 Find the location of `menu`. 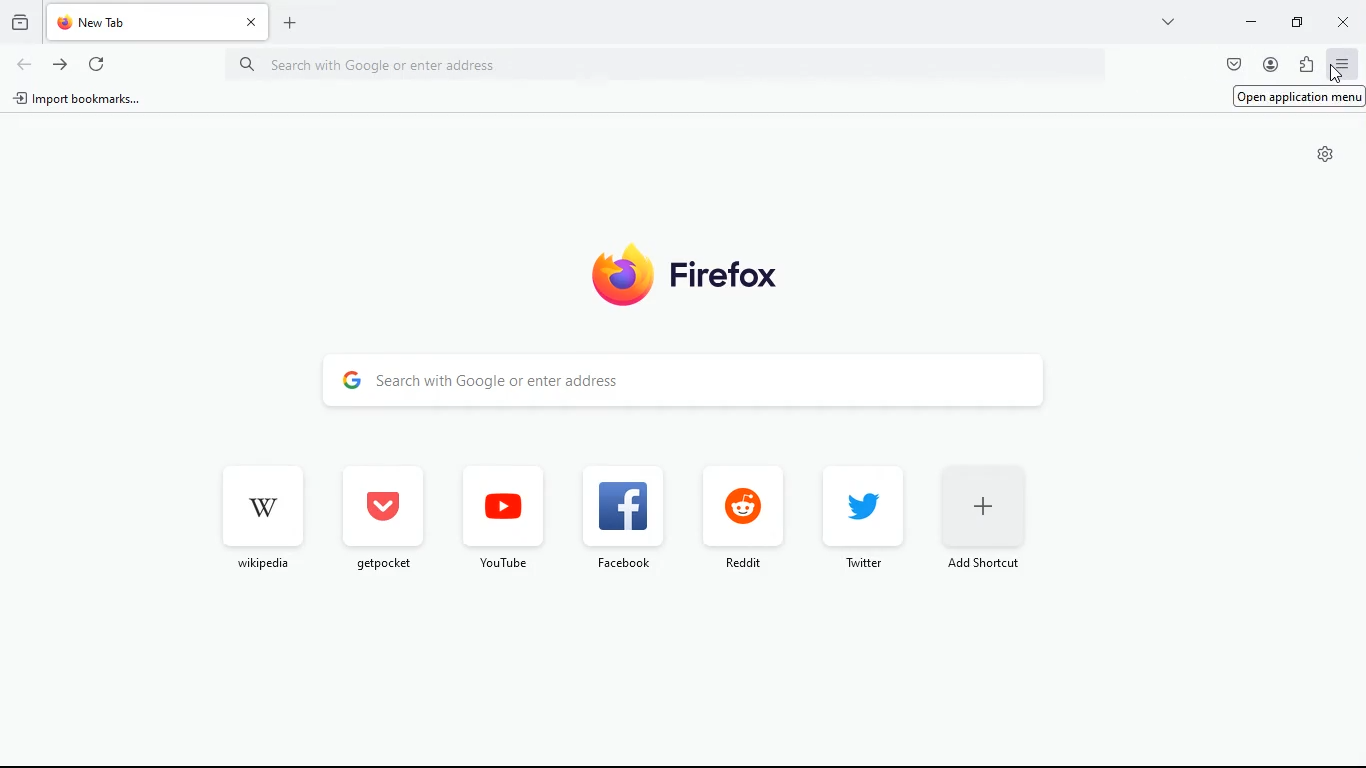

menu is located at coordinates (1342, 65).